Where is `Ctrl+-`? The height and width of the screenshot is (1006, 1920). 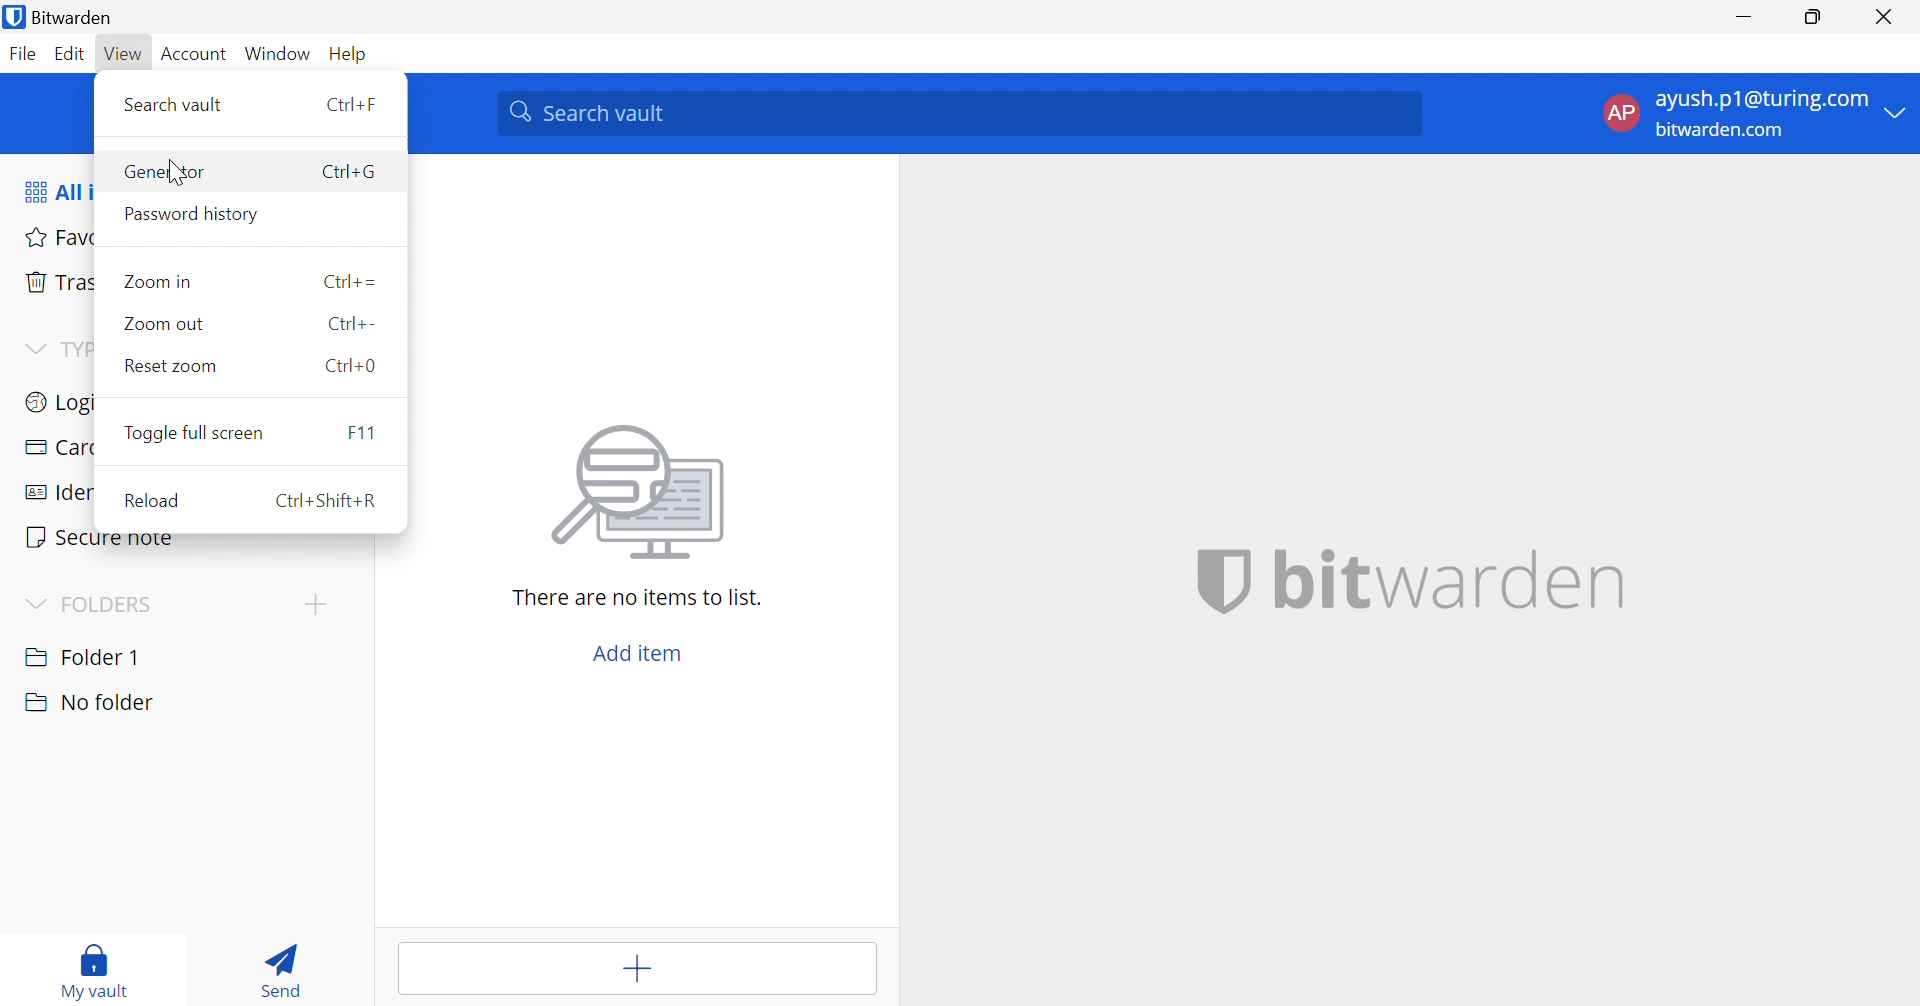
Ctrl+- is located at coordinates (352, 324).